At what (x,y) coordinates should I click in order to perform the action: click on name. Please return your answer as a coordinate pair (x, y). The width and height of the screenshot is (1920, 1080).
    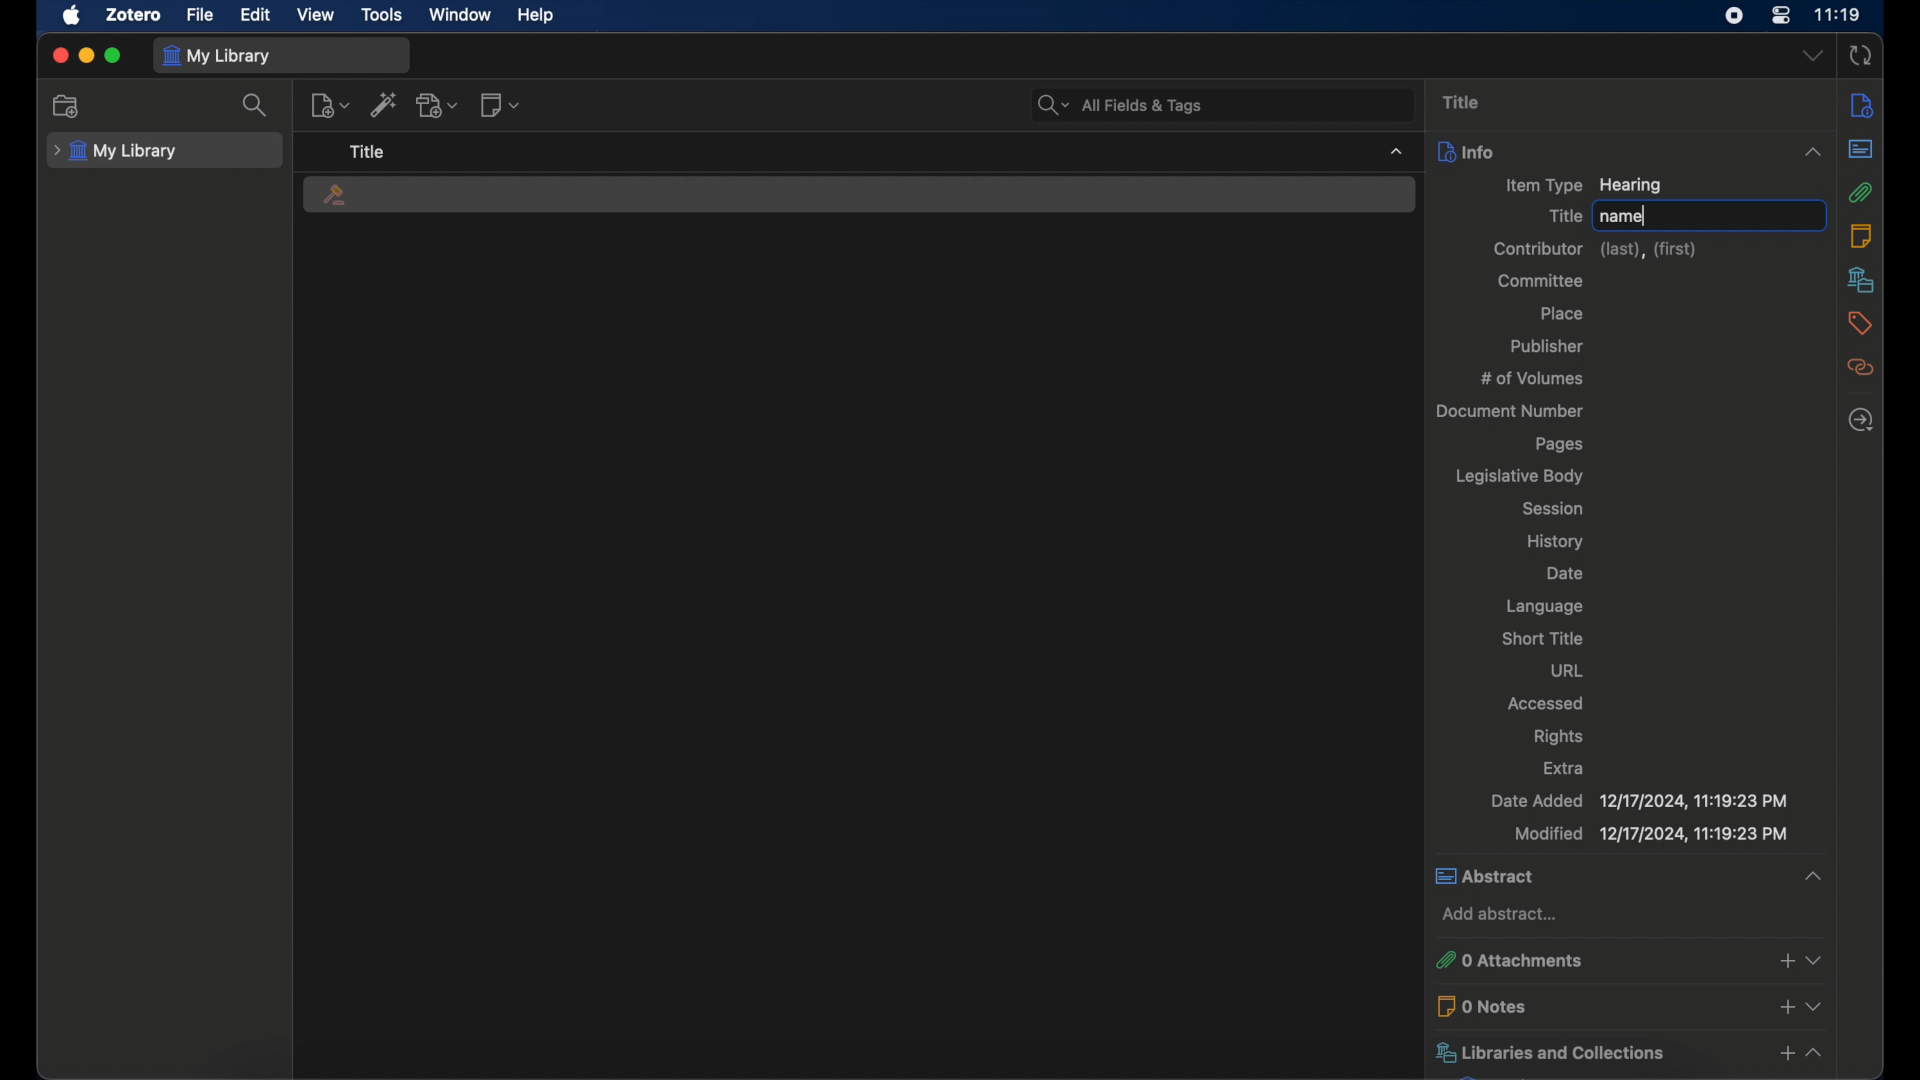
    Looking at the image, I should click on (1621, 218).